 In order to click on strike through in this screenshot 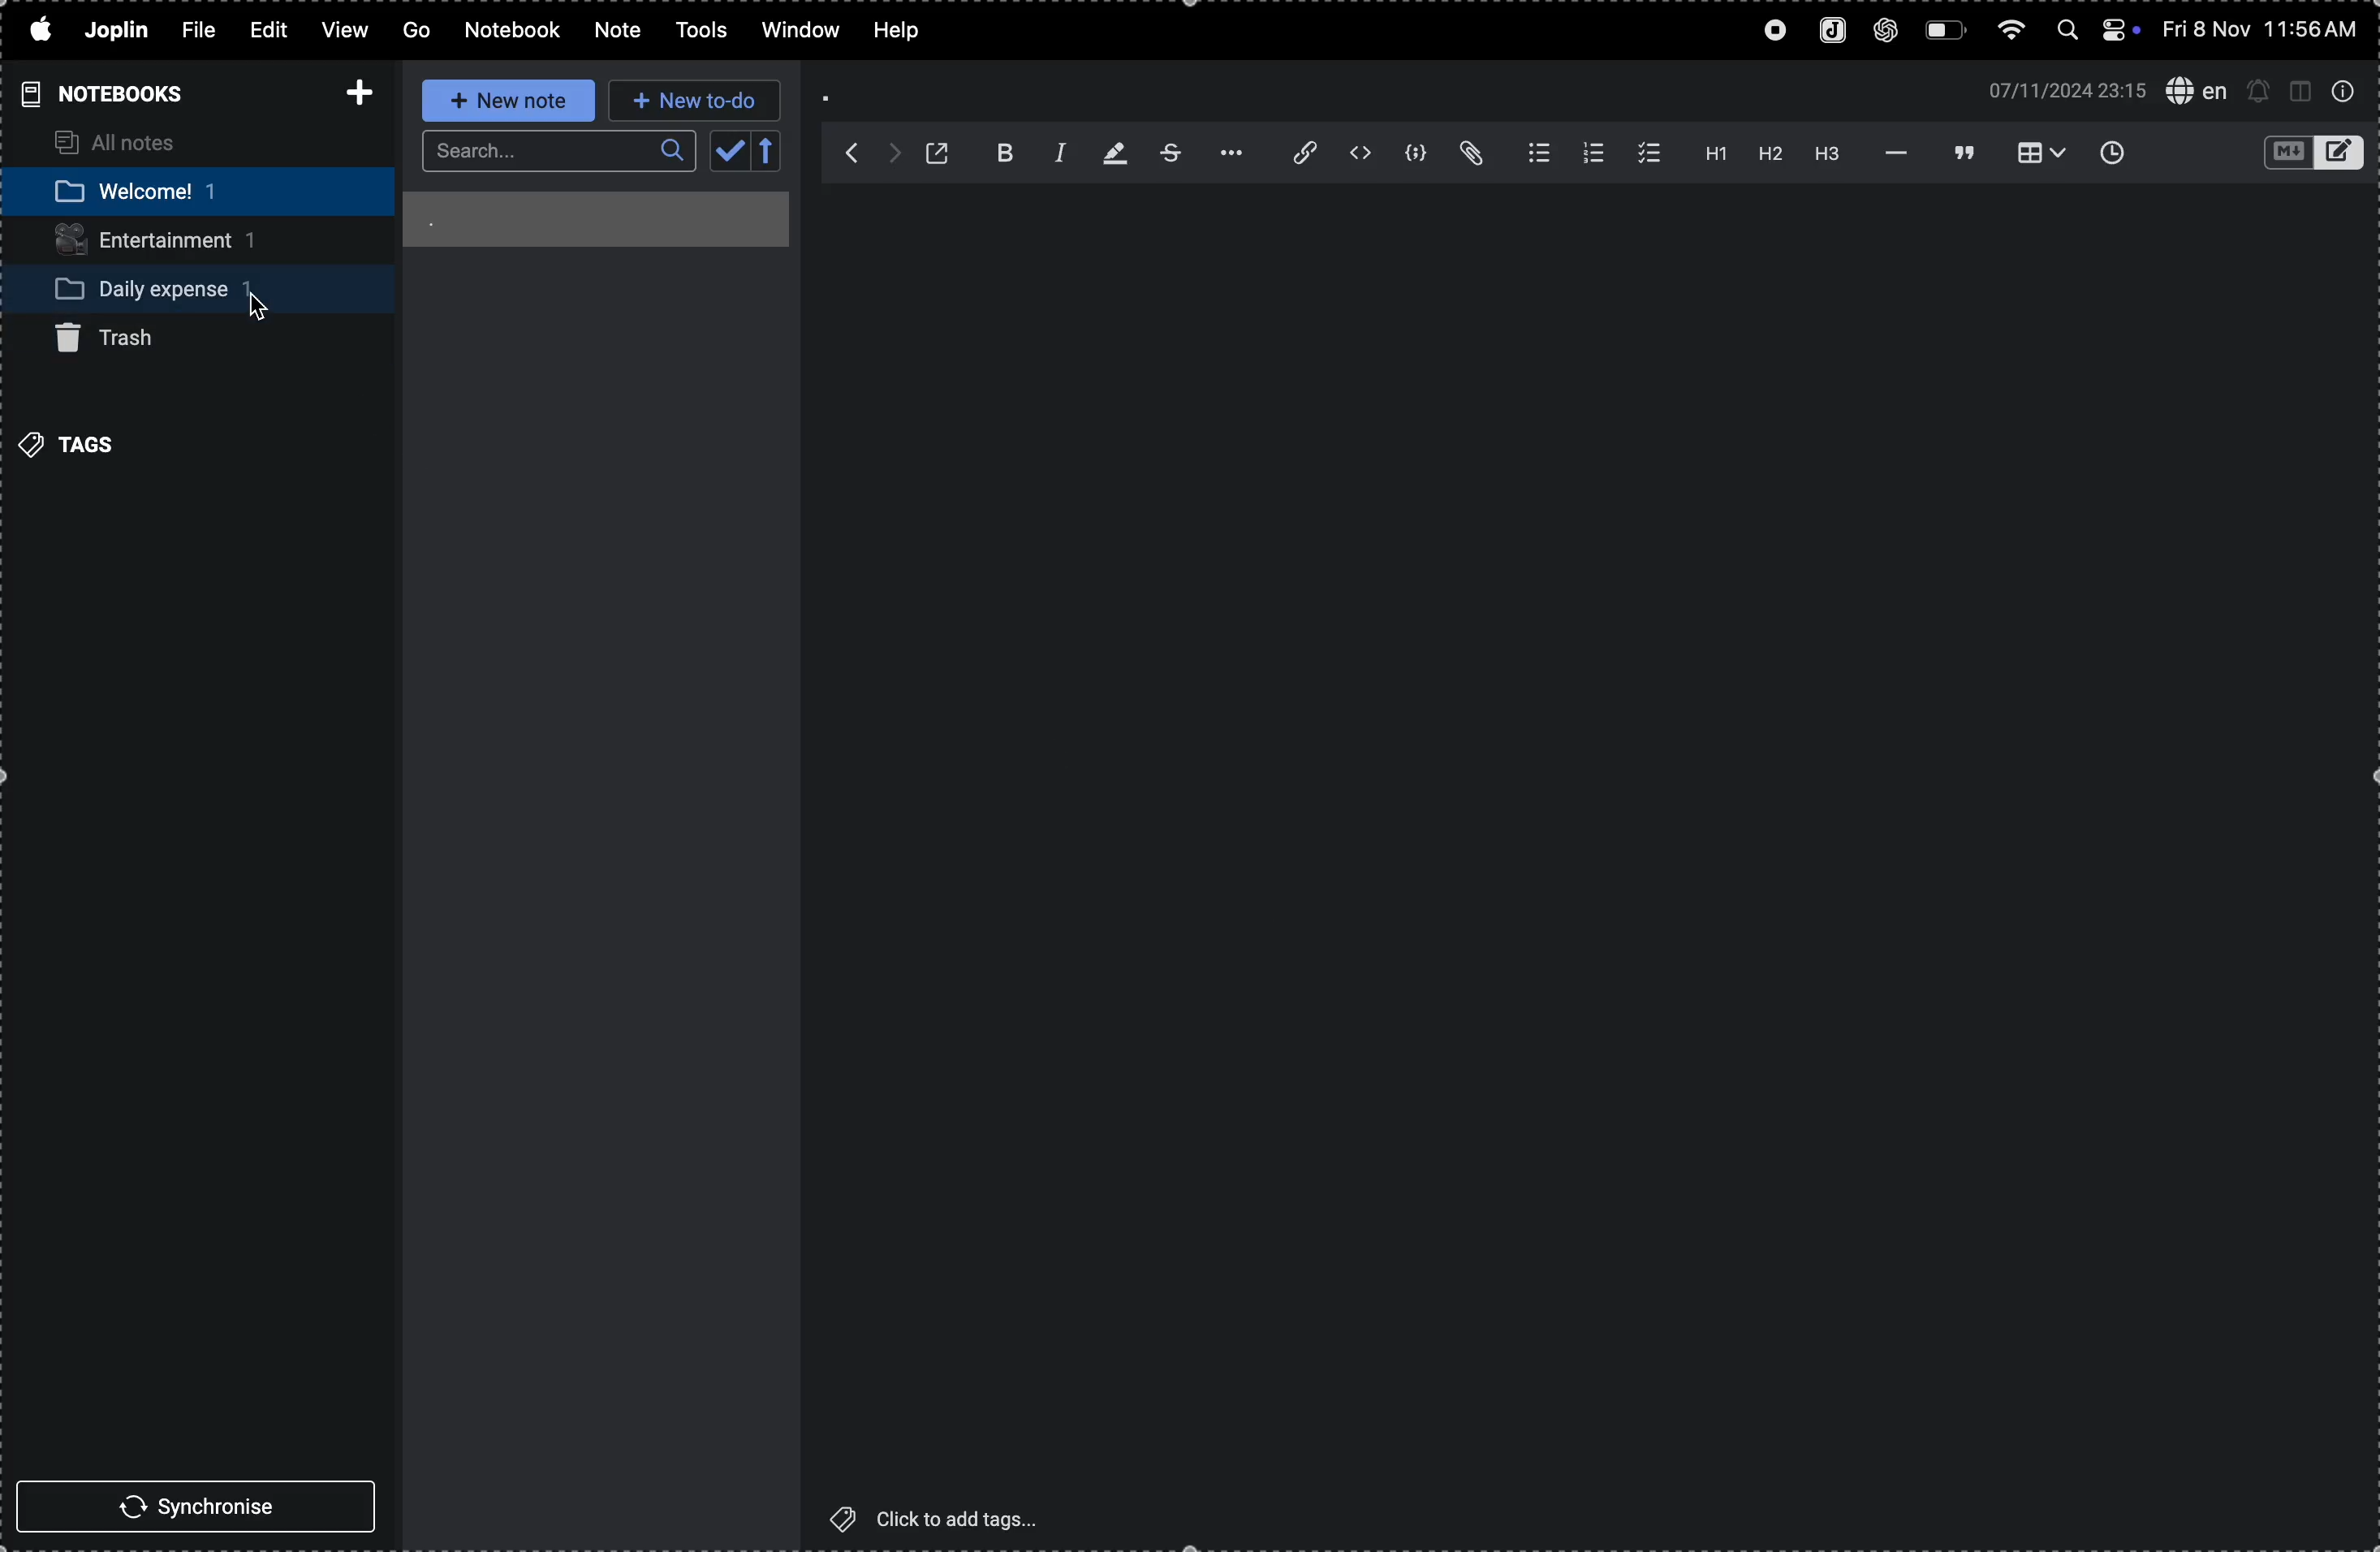, I will do `click(1168, 153)`.